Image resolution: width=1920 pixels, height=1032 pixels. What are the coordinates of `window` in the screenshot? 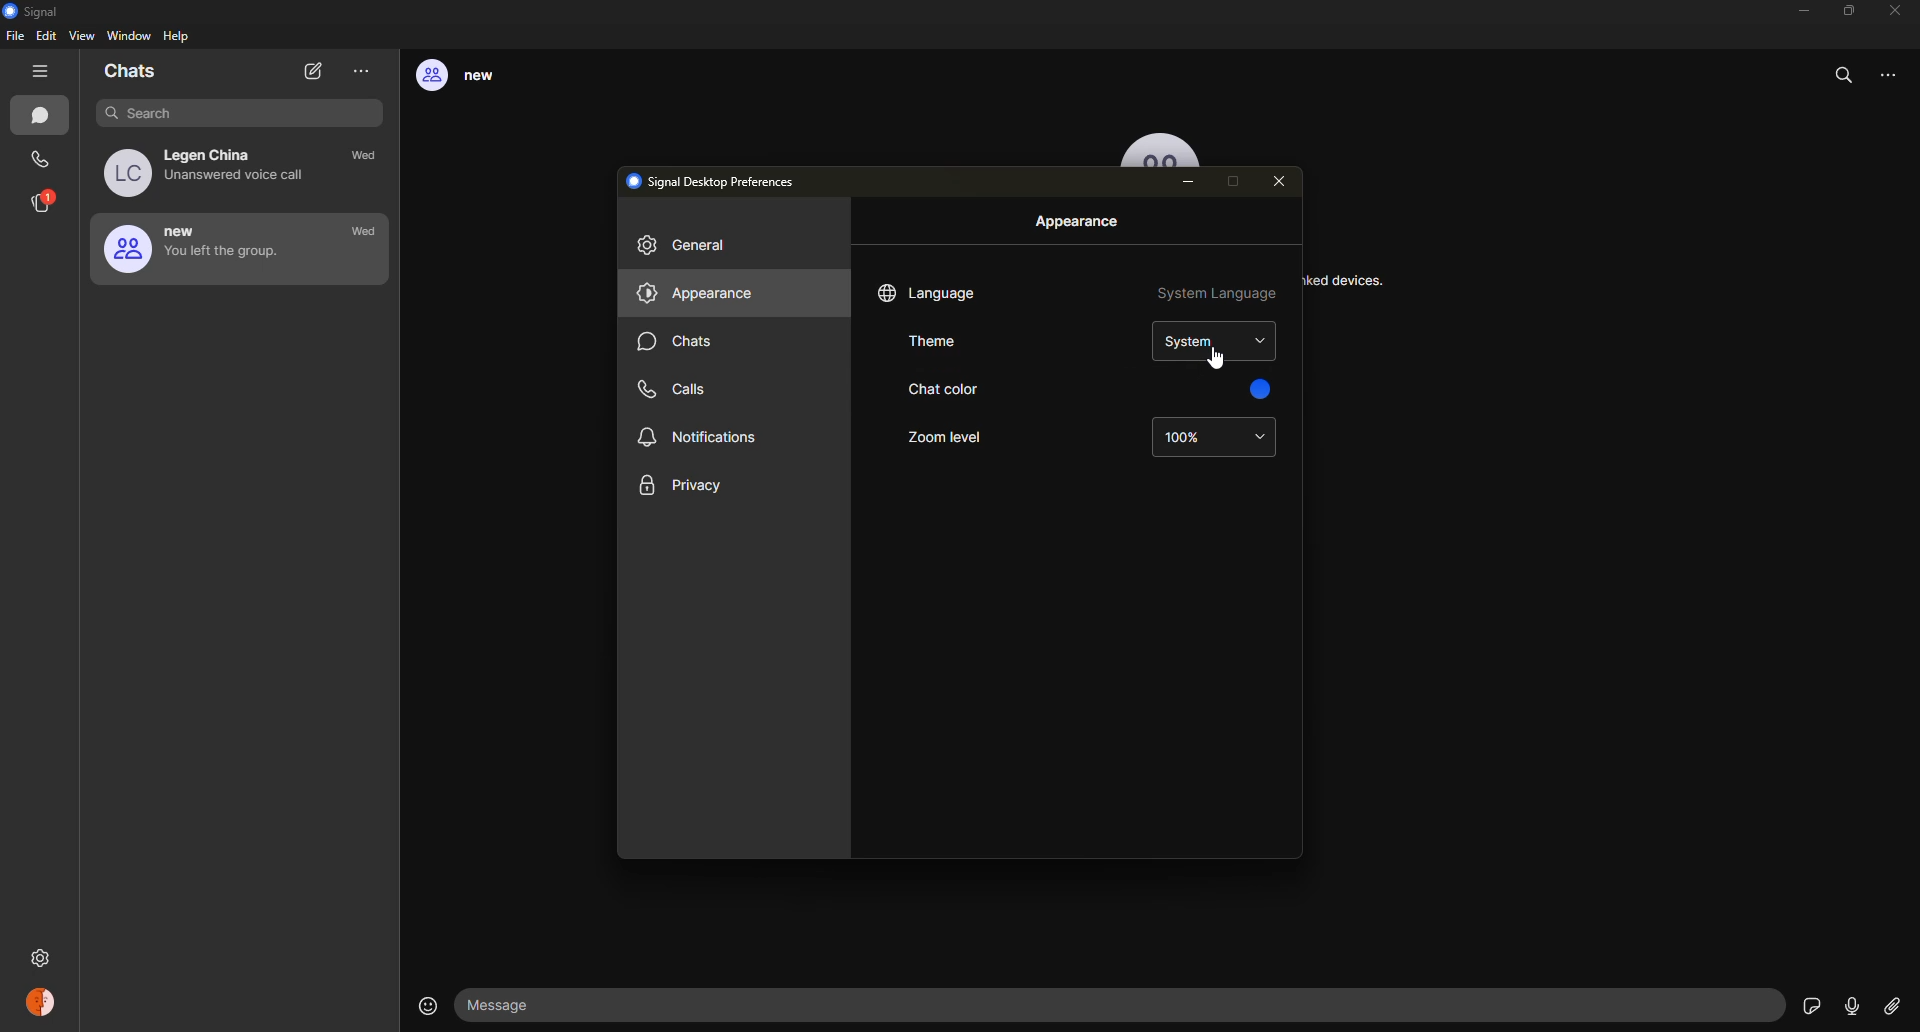 It's located at (129, 37).